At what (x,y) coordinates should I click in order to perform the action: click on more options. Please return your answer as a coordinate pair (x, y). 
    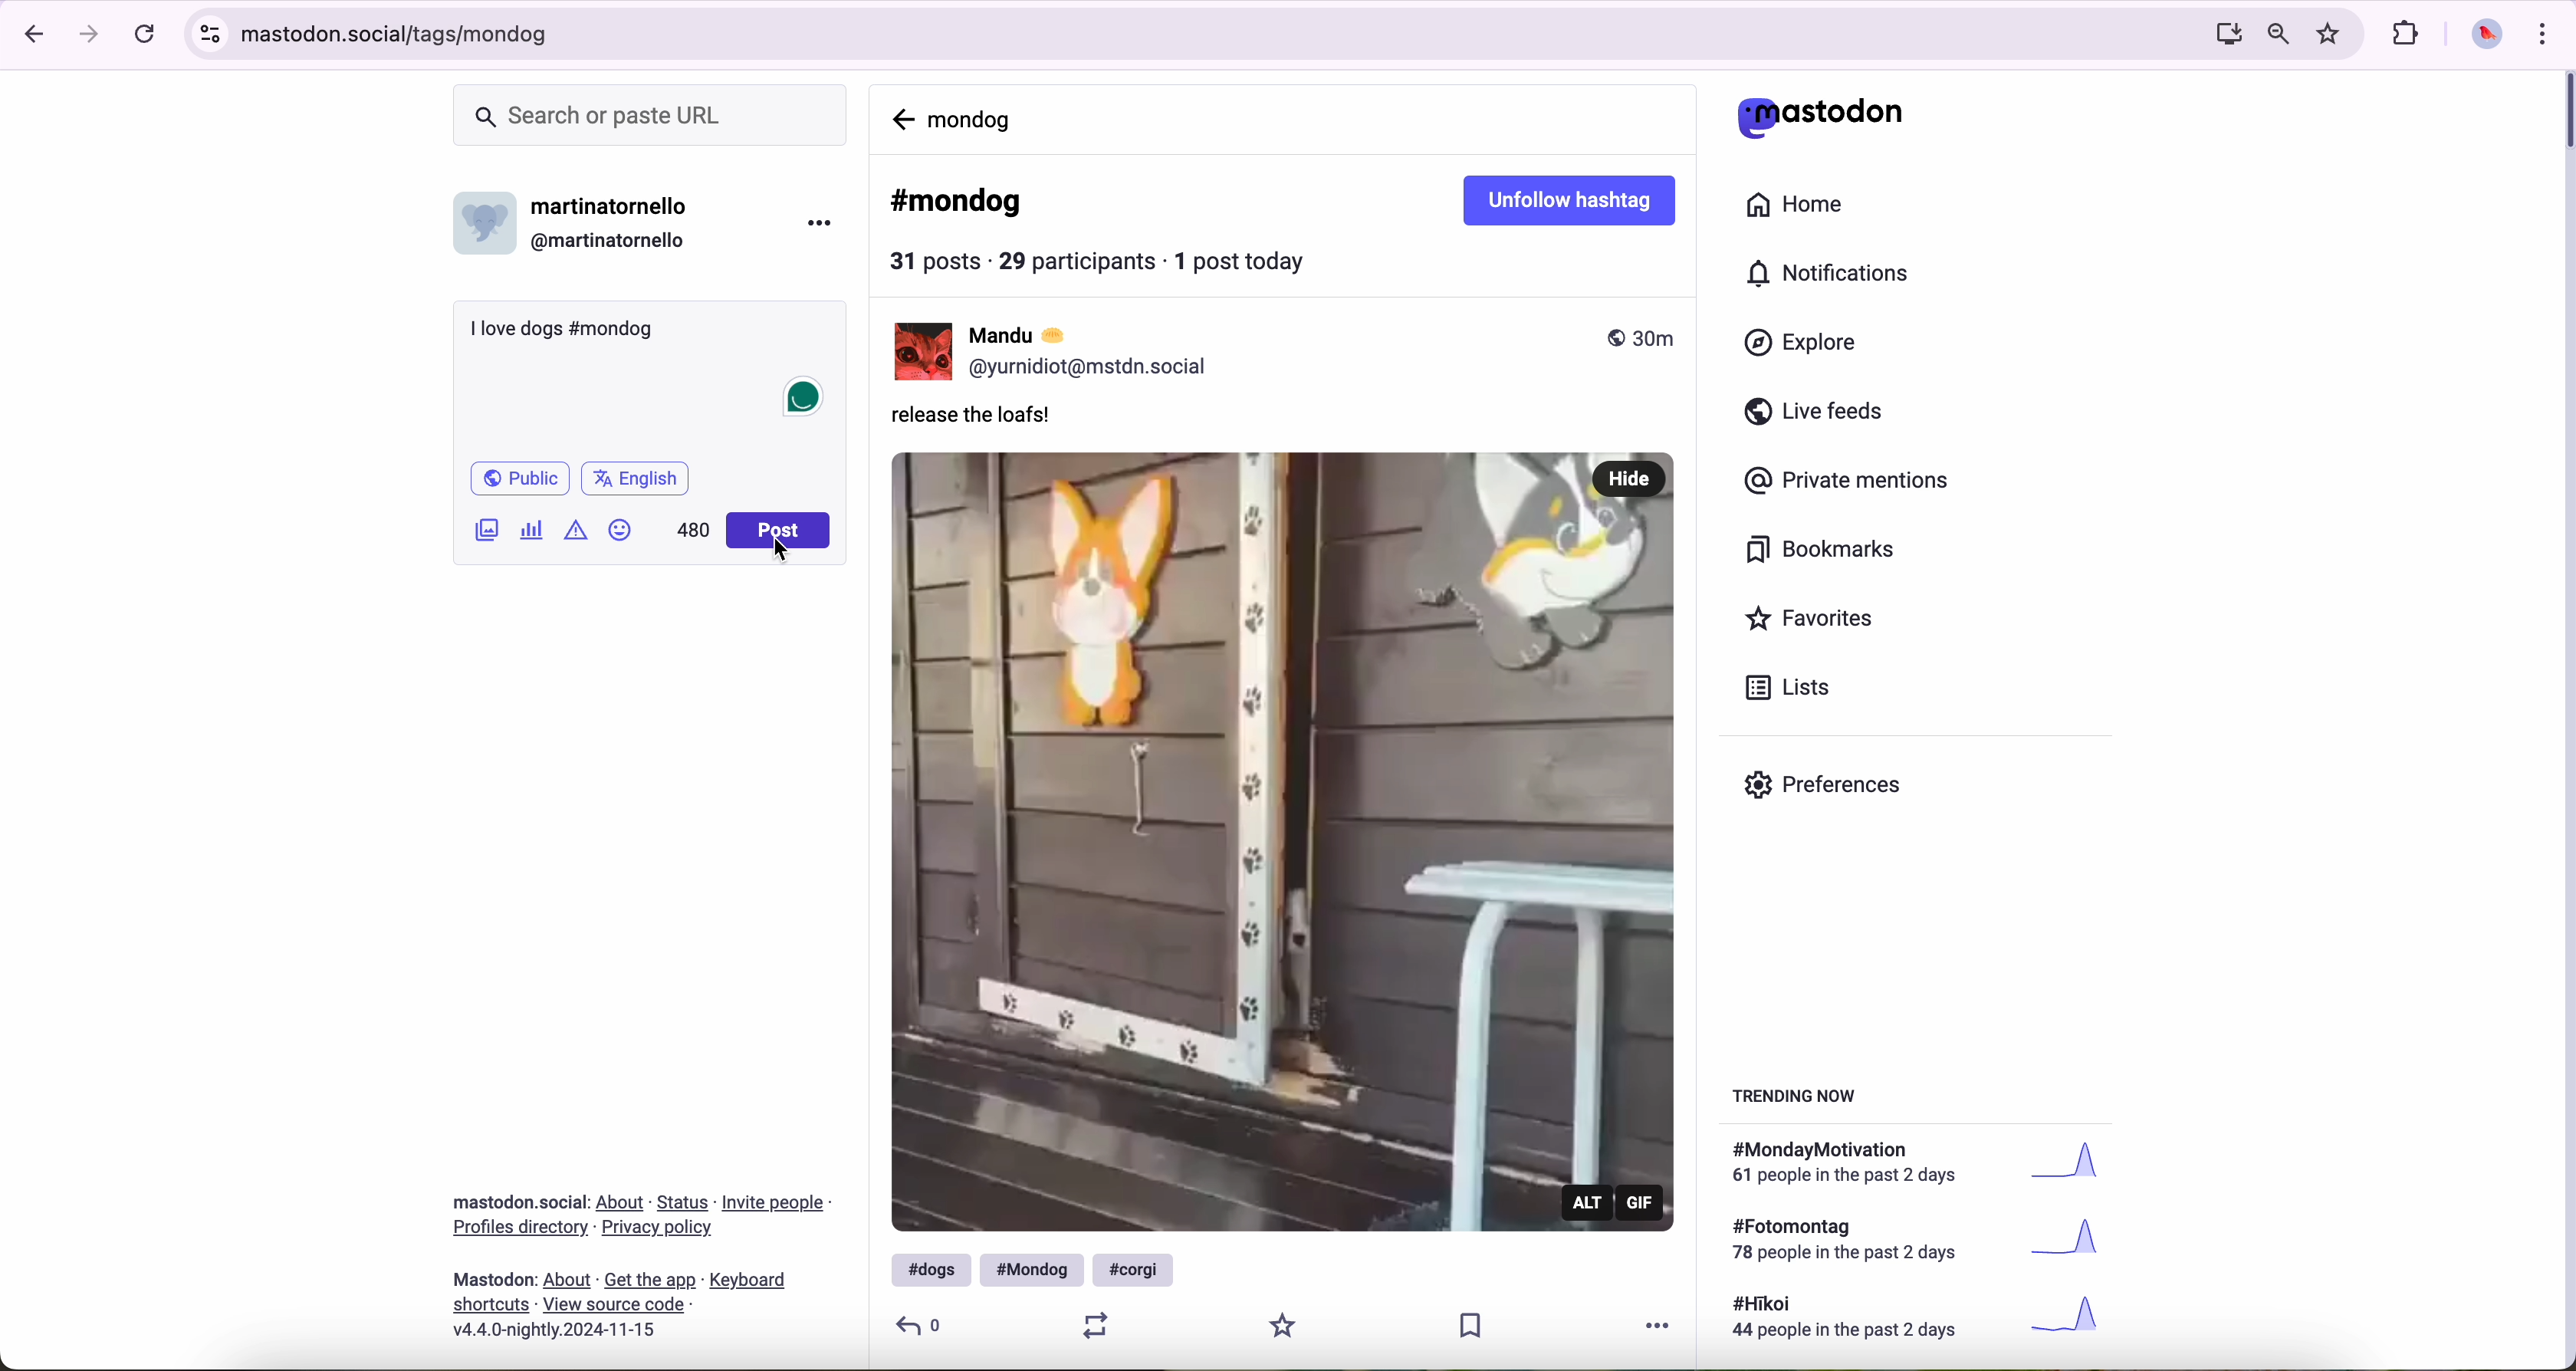
    Looking at the image, I should click on (1666, 1323).